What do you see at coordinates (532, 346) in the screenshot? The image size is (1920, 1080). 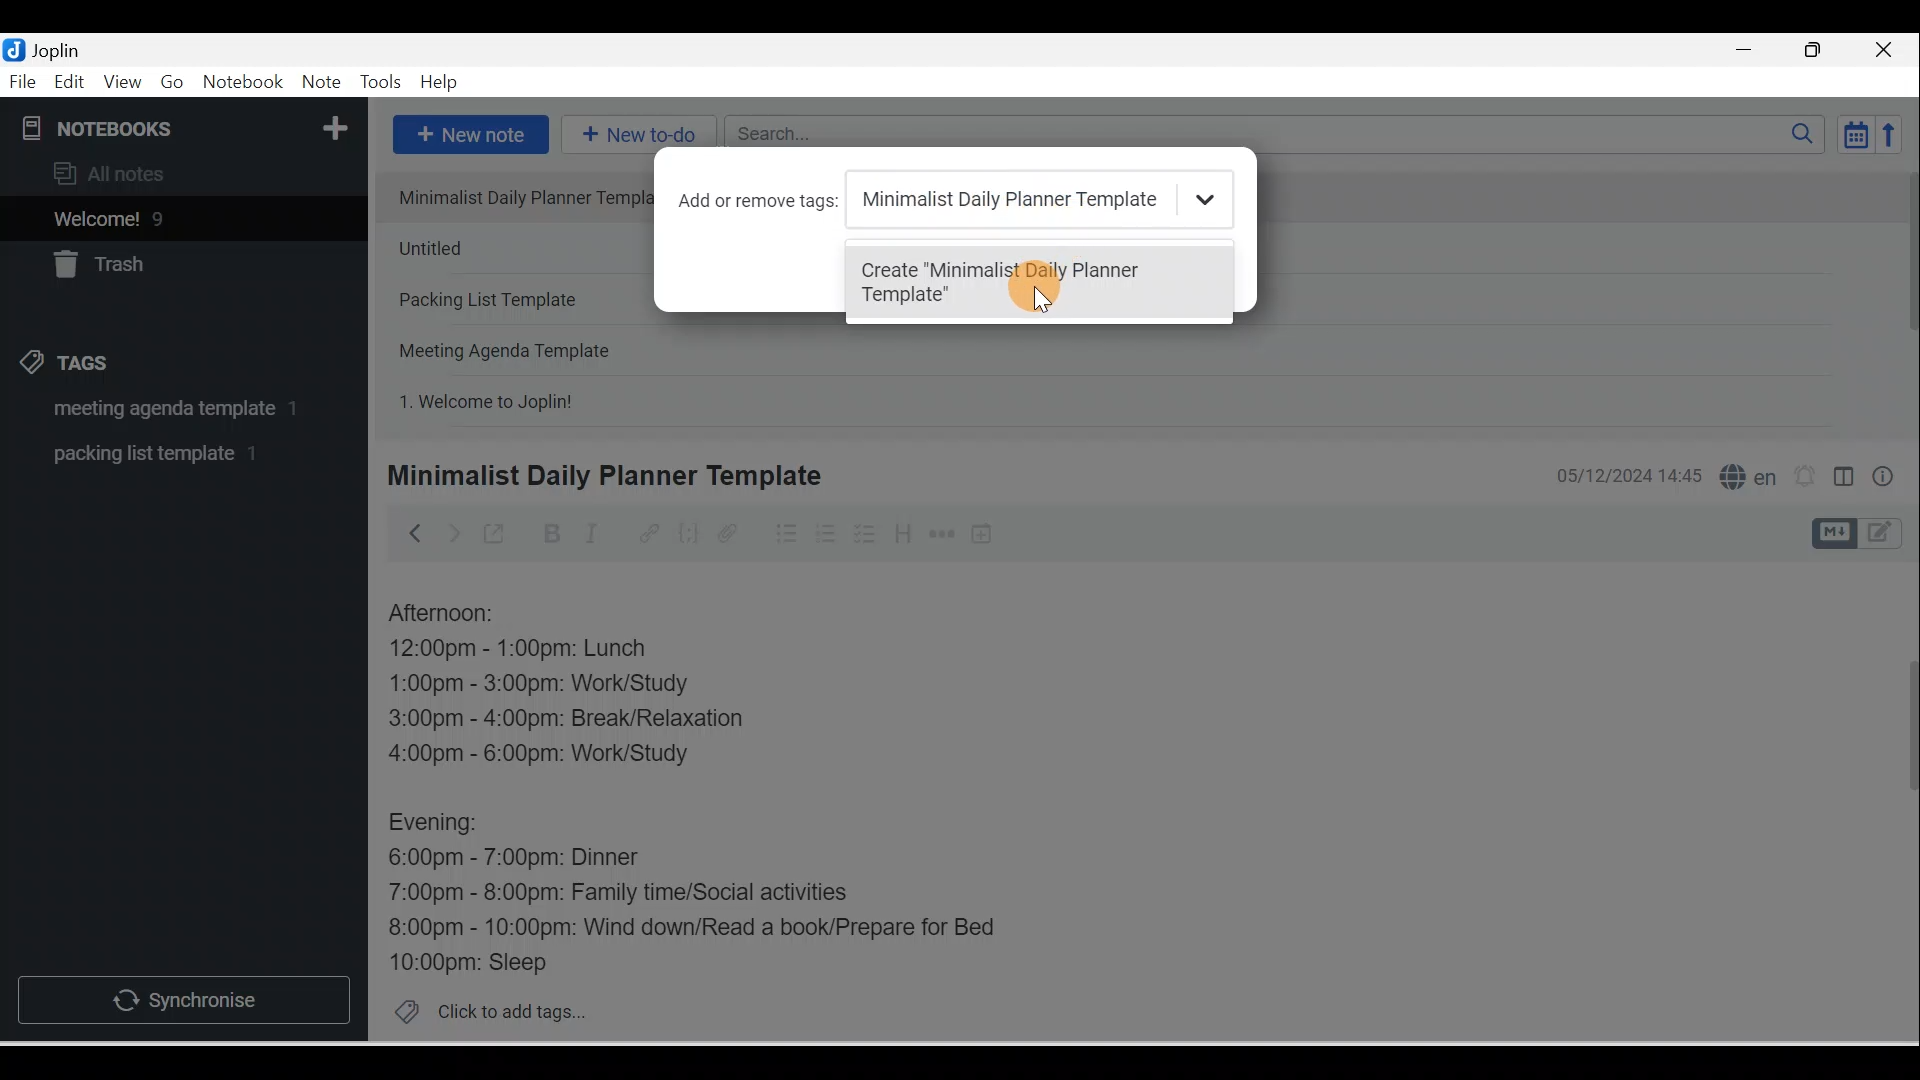 I see `Note 4` at bounding box center [532, 346].